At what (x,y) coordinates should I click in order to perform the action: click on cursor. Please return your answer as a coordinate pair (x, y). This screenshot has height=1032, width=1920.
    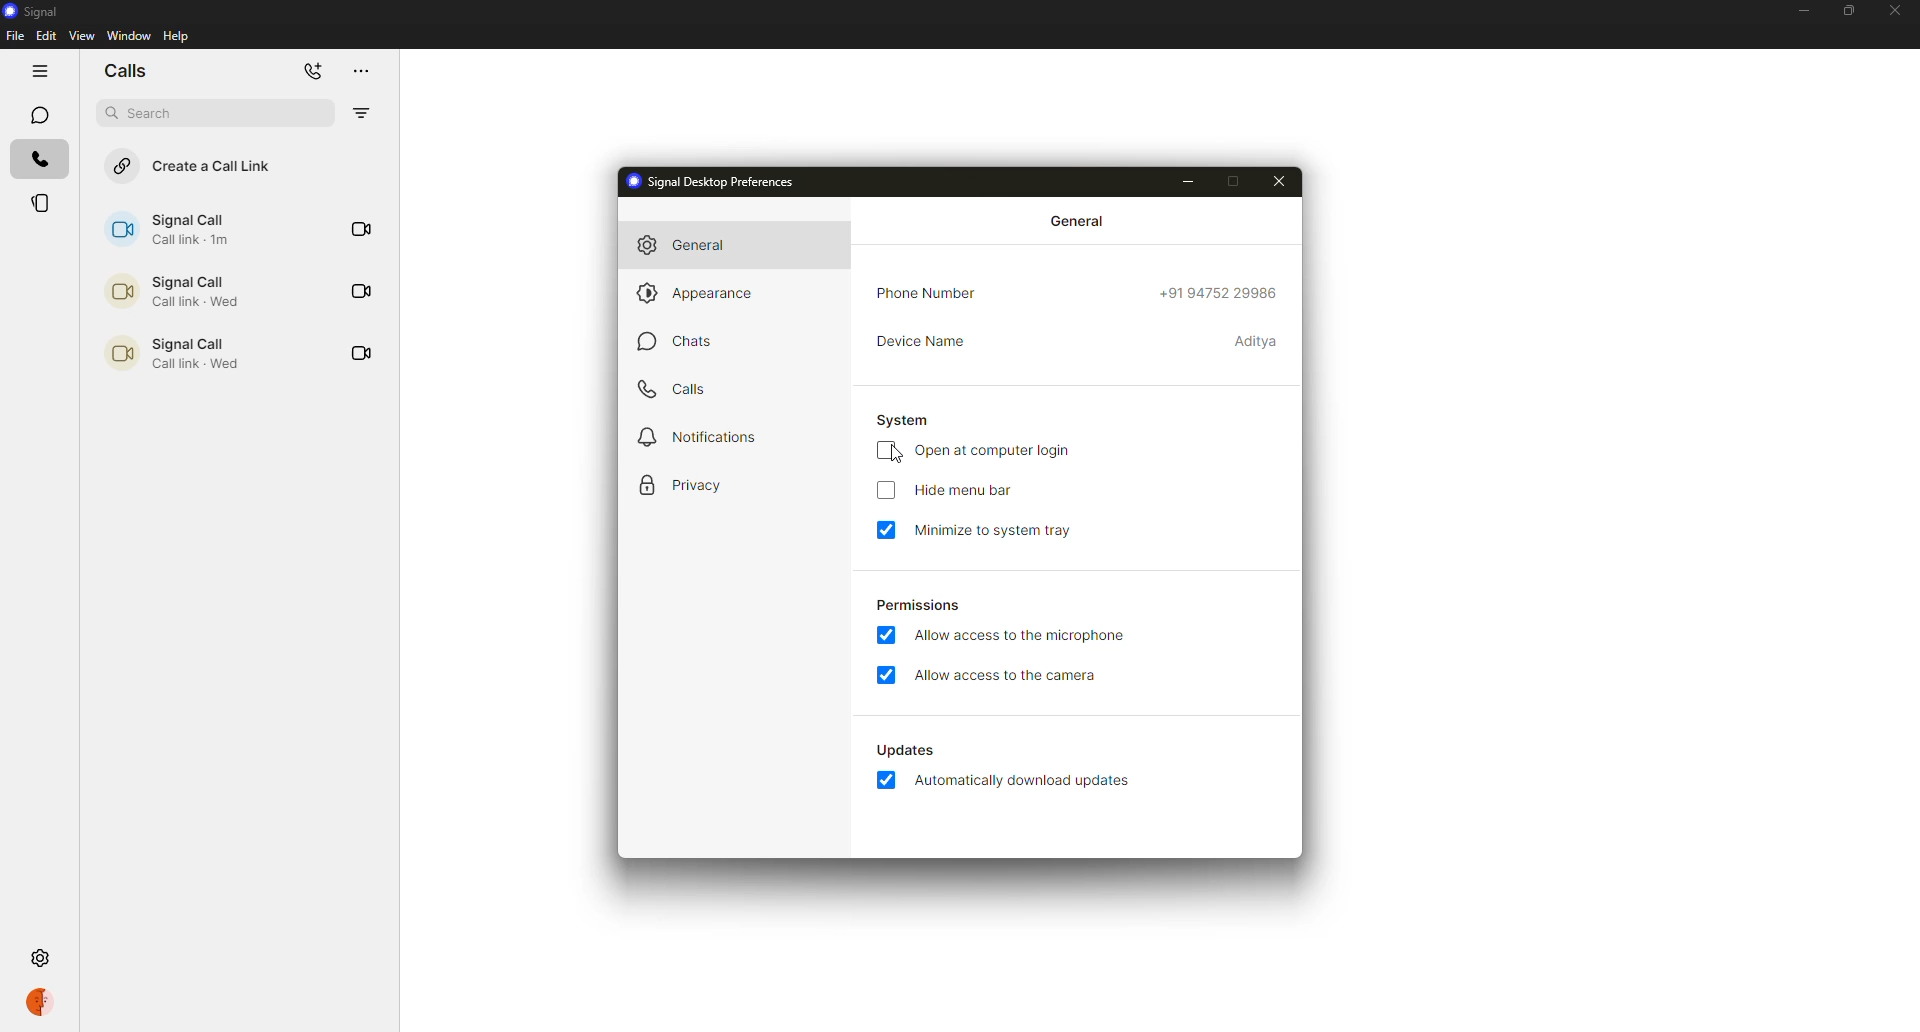
    Looking at the image, I should click on (892, 454).